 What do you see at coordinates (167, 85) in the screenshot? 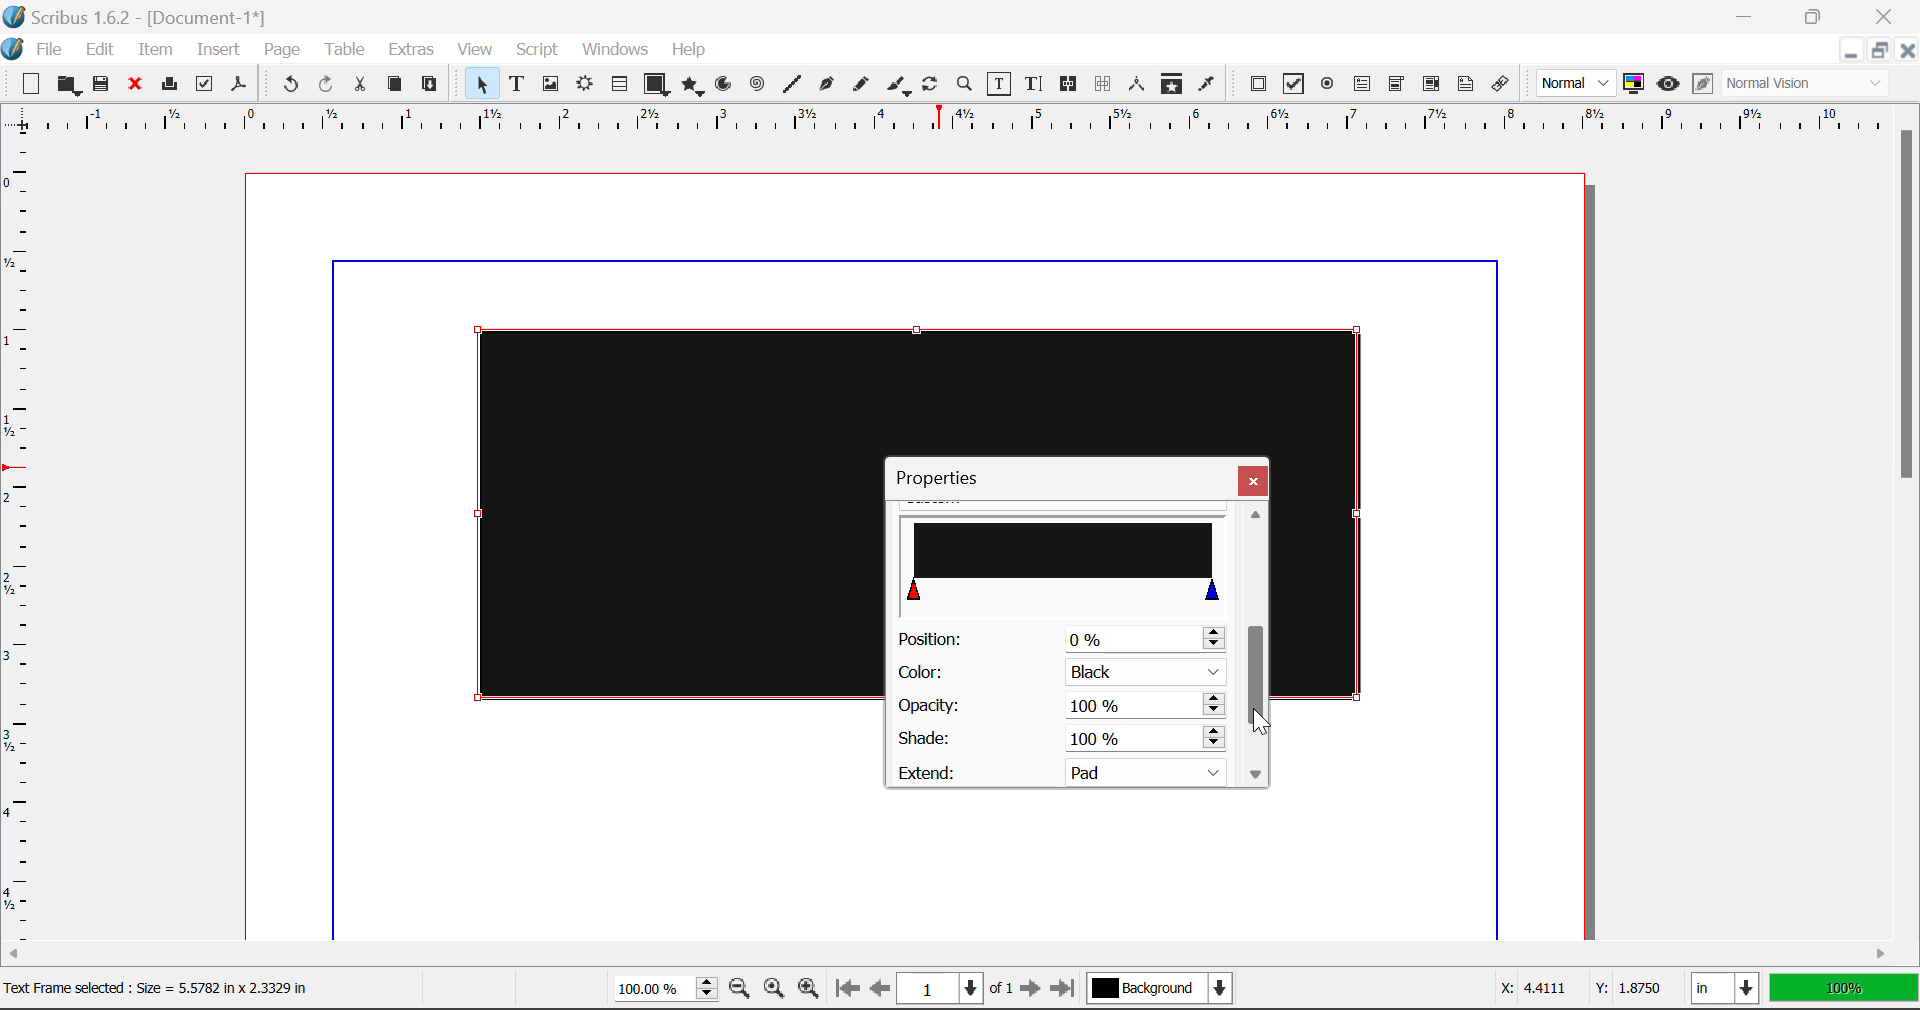
I see `Print` at bounding box center [167, 85].